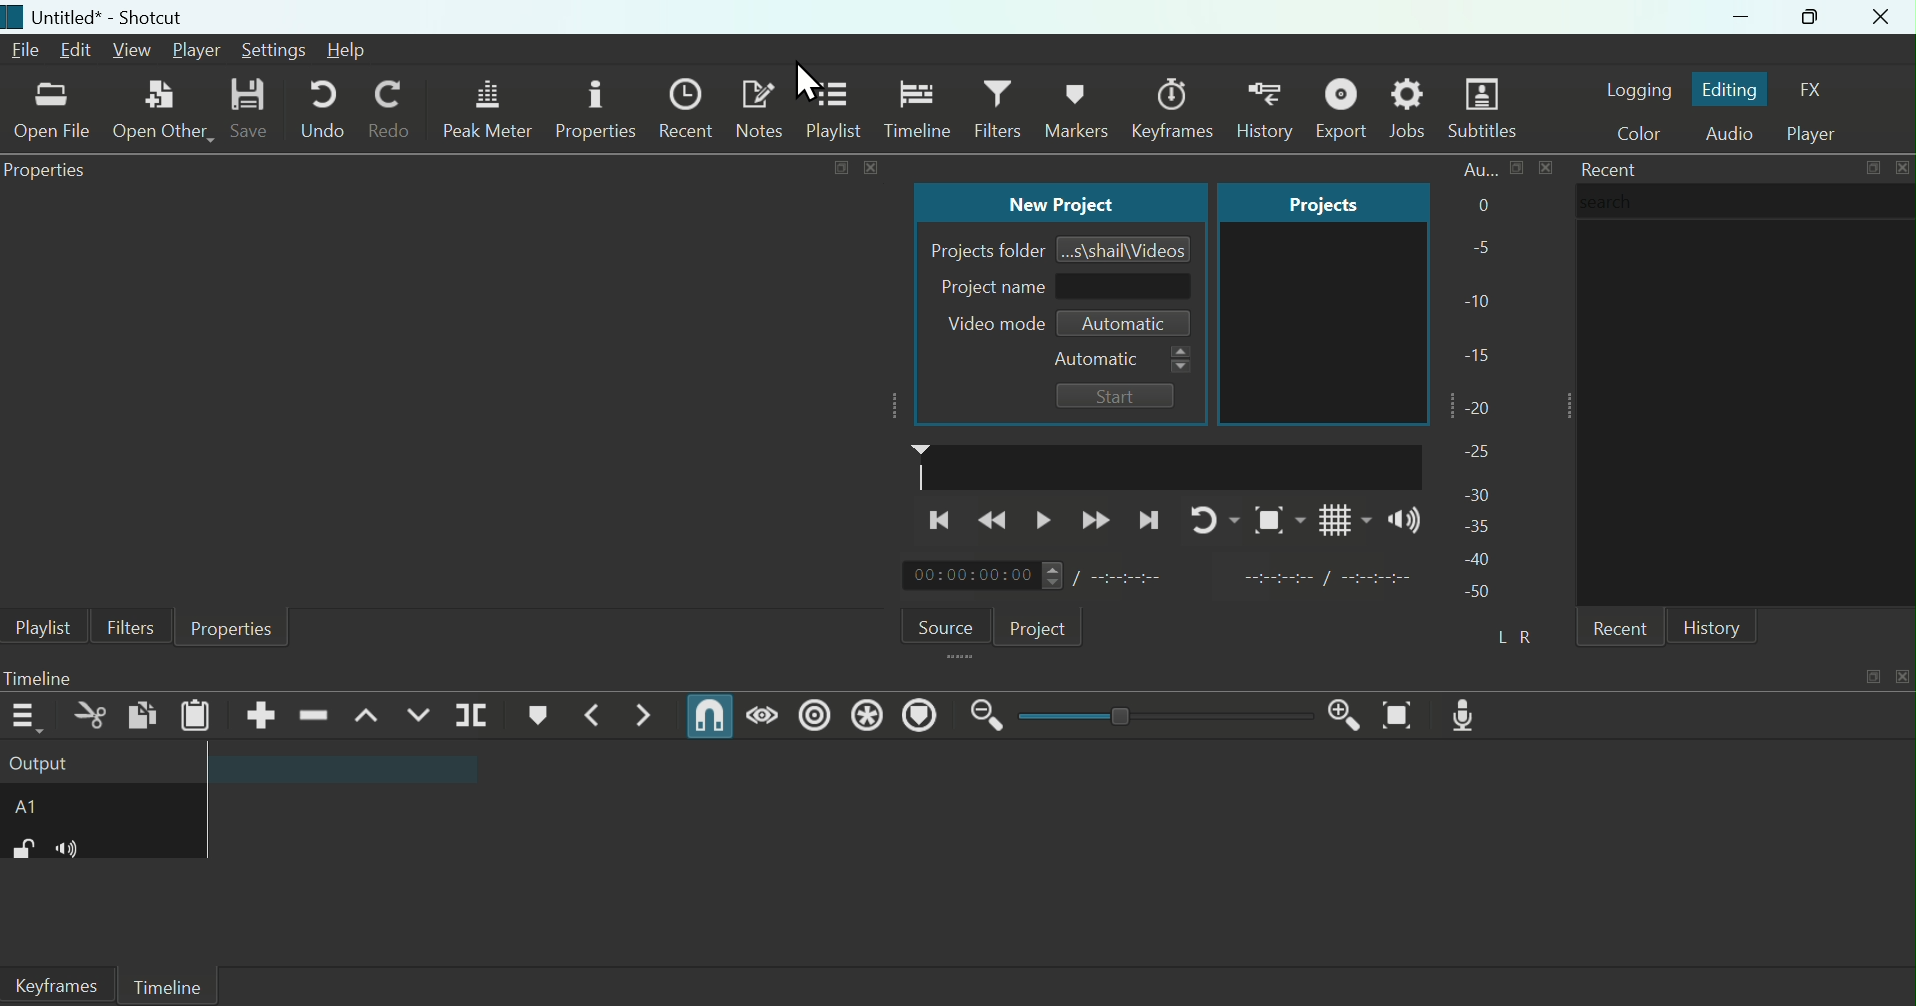 The height and width of the screenshot is (1006, 1916). I want to click on Logging, so click(1638, 86).